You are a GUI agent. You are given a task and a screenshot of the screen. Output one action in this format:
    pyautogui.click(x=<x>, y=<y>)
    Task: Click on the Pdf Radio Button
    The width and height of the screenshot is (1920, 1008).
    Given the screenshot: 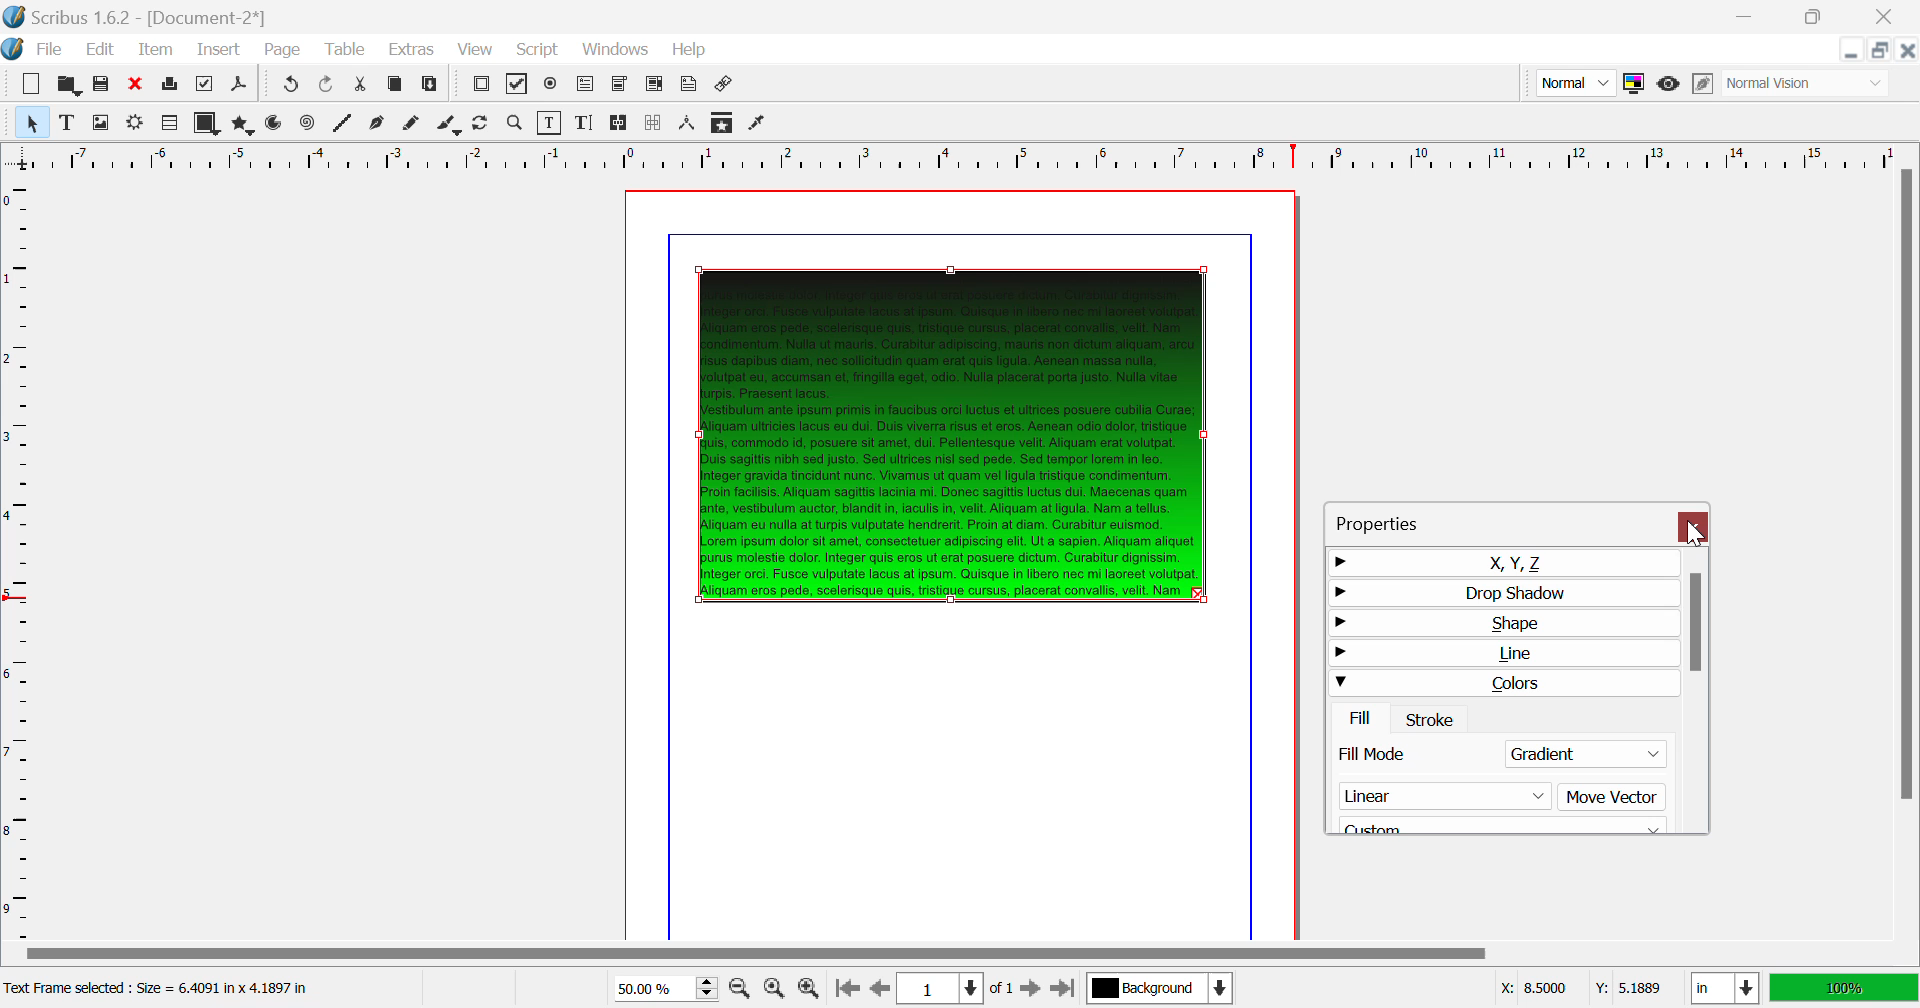 What is the action you would take?
    pyautogui.click(x=551, y=86)
    